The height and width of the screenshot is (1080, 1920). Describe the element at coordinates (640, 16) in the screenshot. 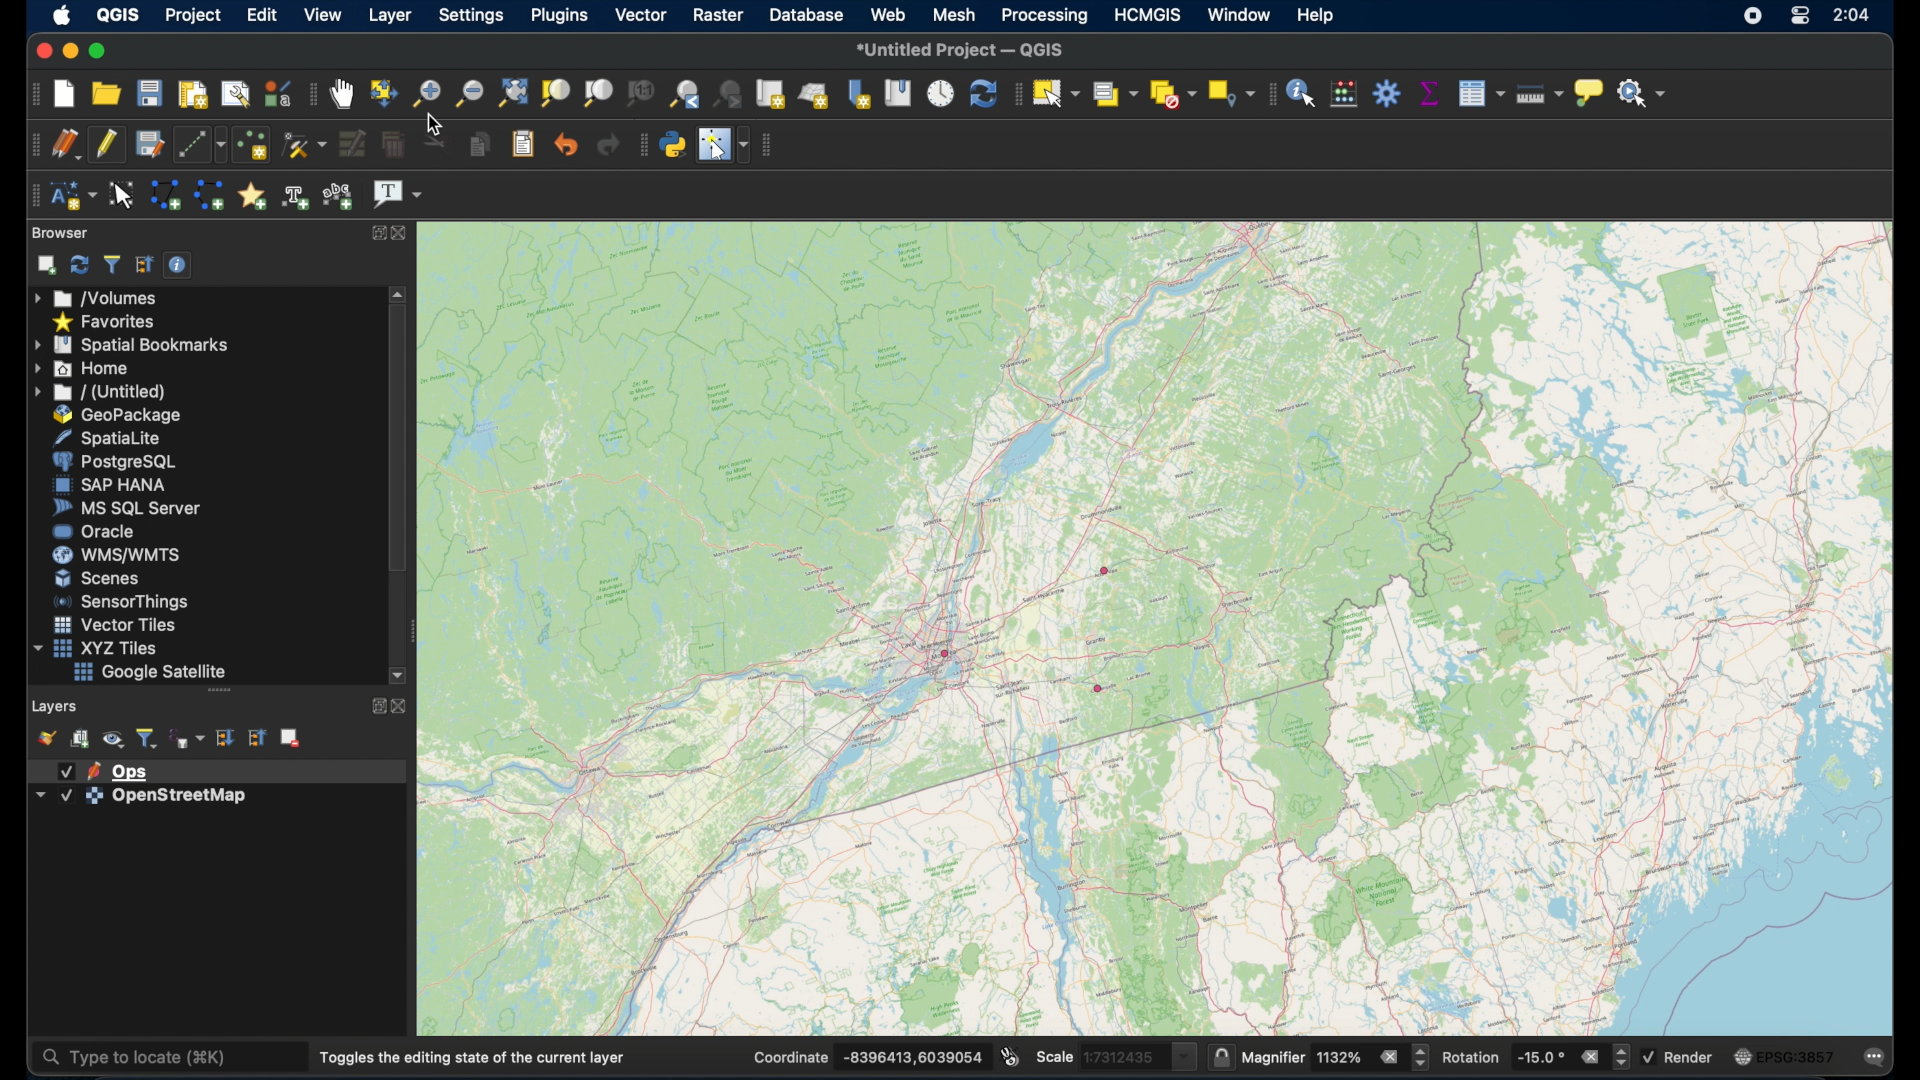

I see `vector` at that location.